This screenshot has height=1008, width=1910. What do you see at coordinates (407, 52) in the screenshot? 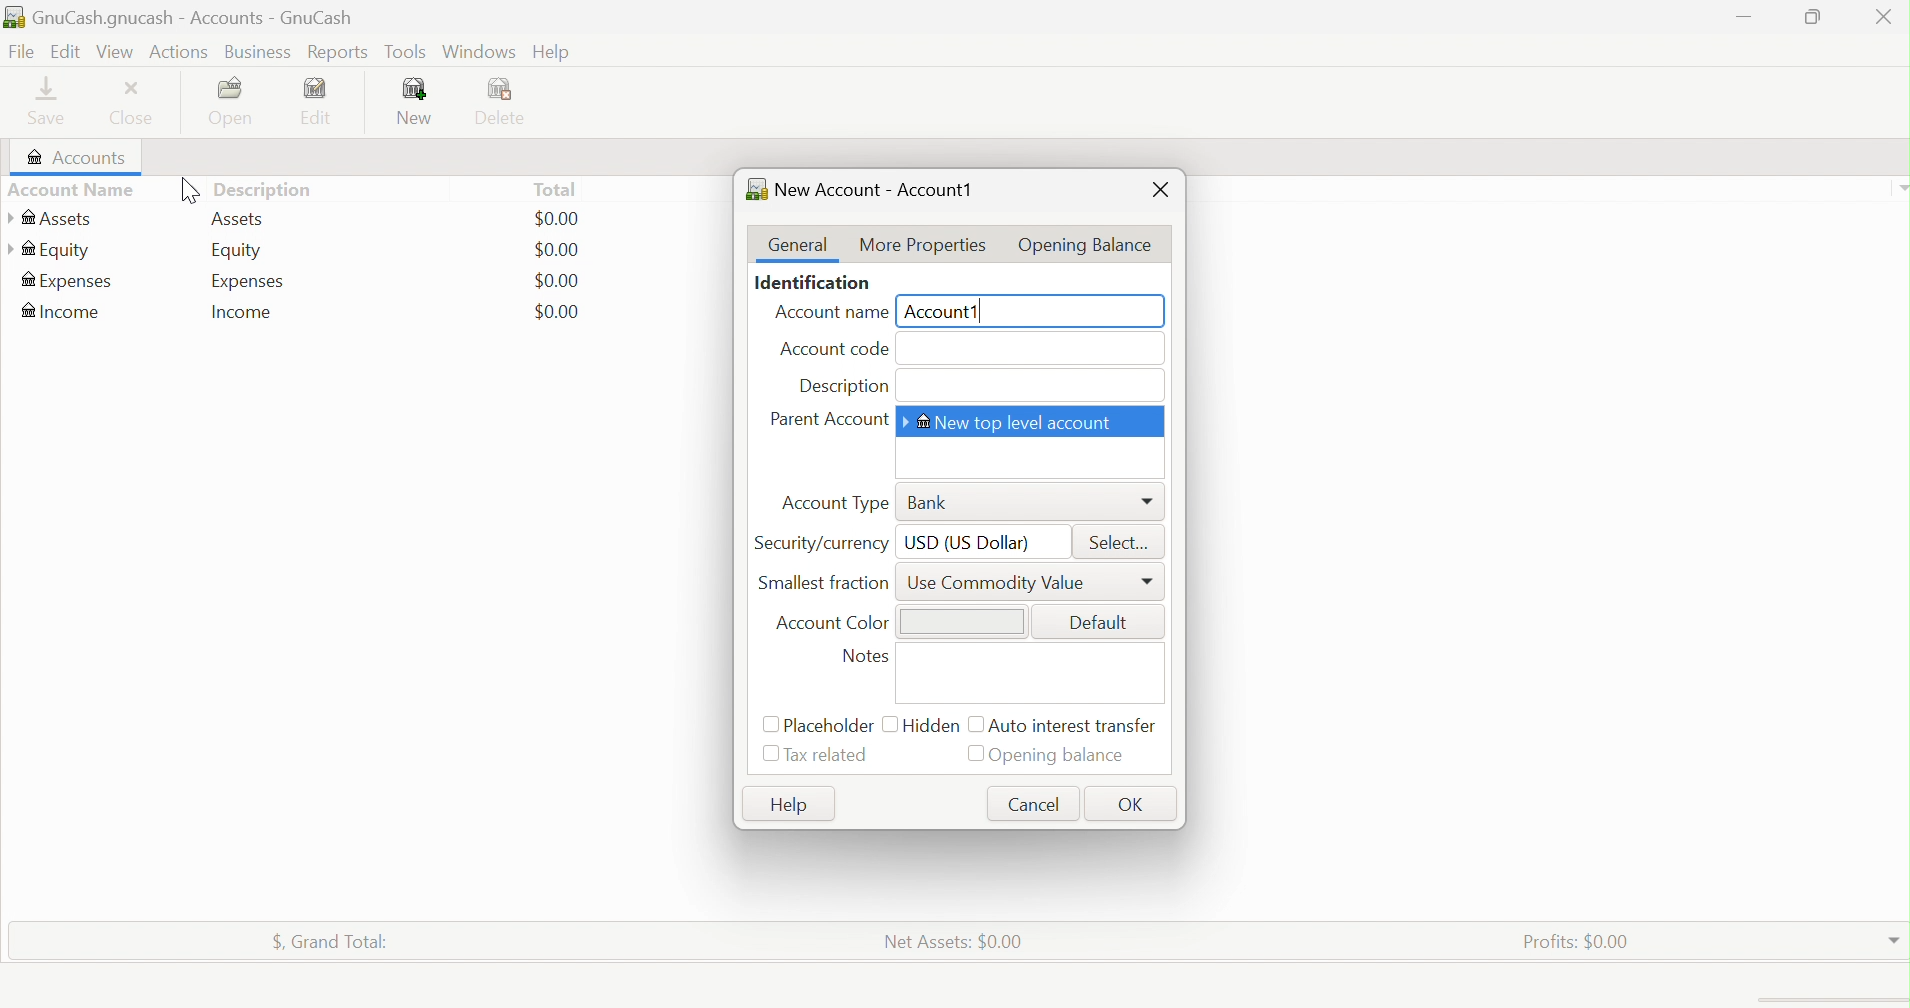
I see `Tools` at bounding box center [407, 52].